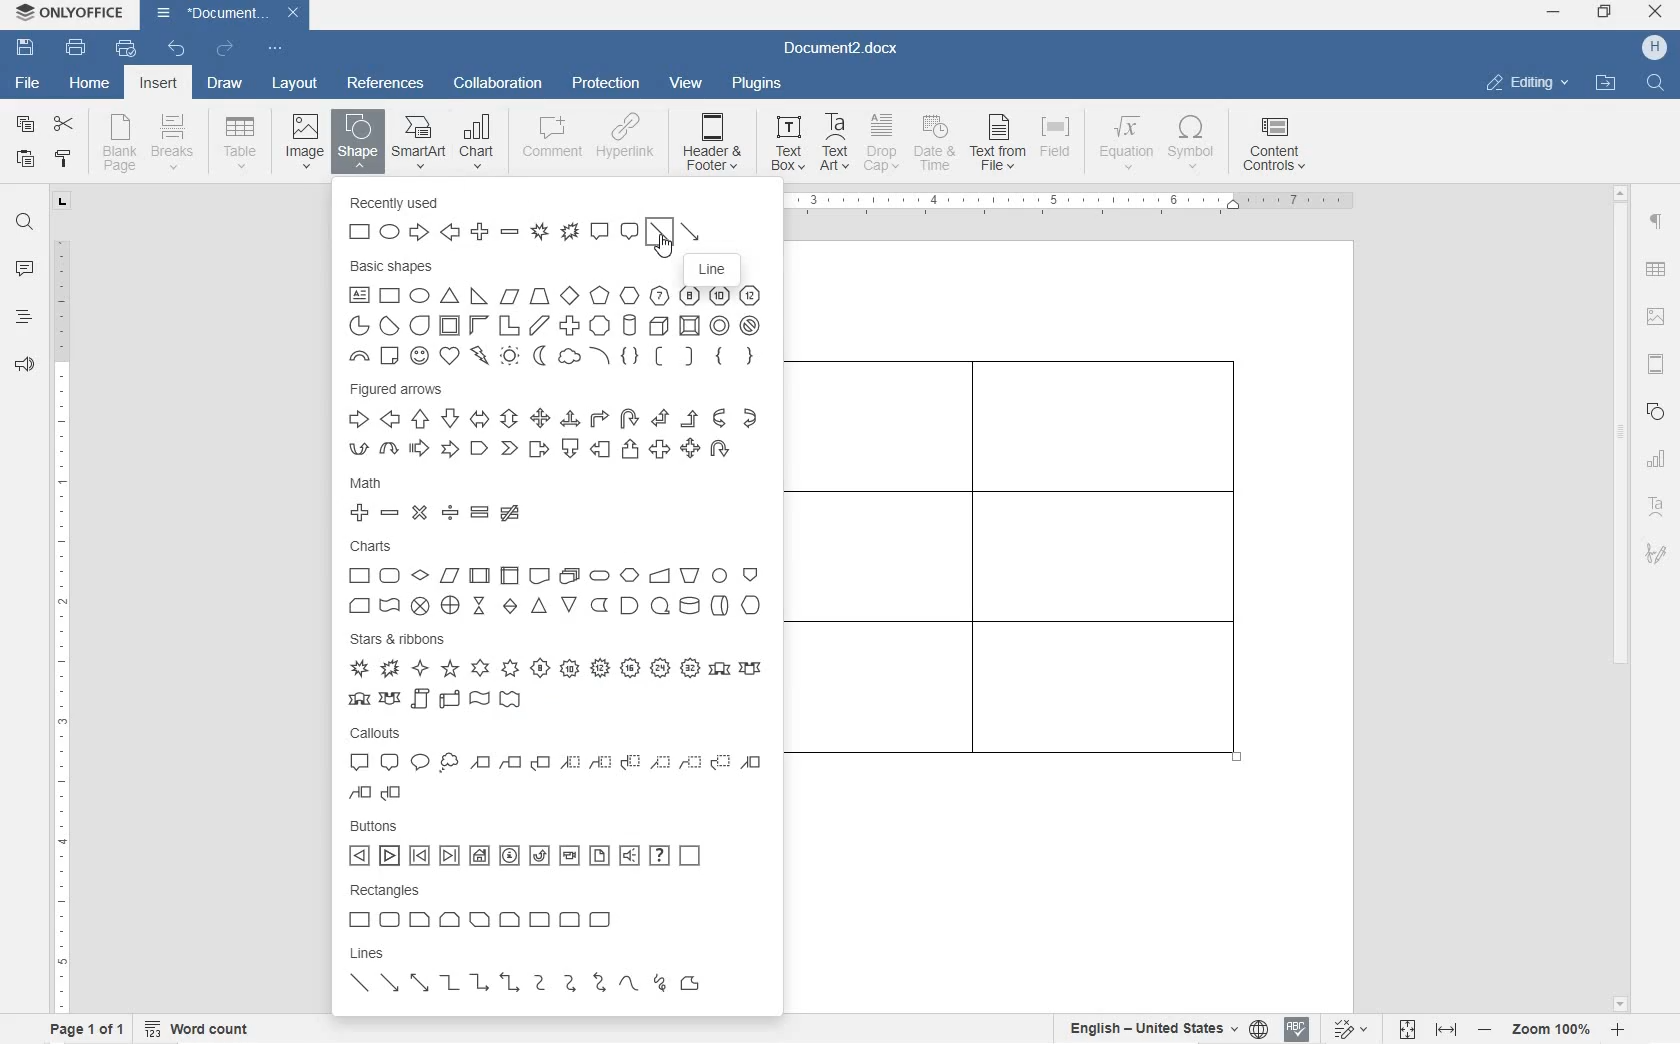 The width and height of the screenshot is (1680, 1044). Describe the element at coordinates (559, 420) in the screenshot. I see `figured arrows` at that location.